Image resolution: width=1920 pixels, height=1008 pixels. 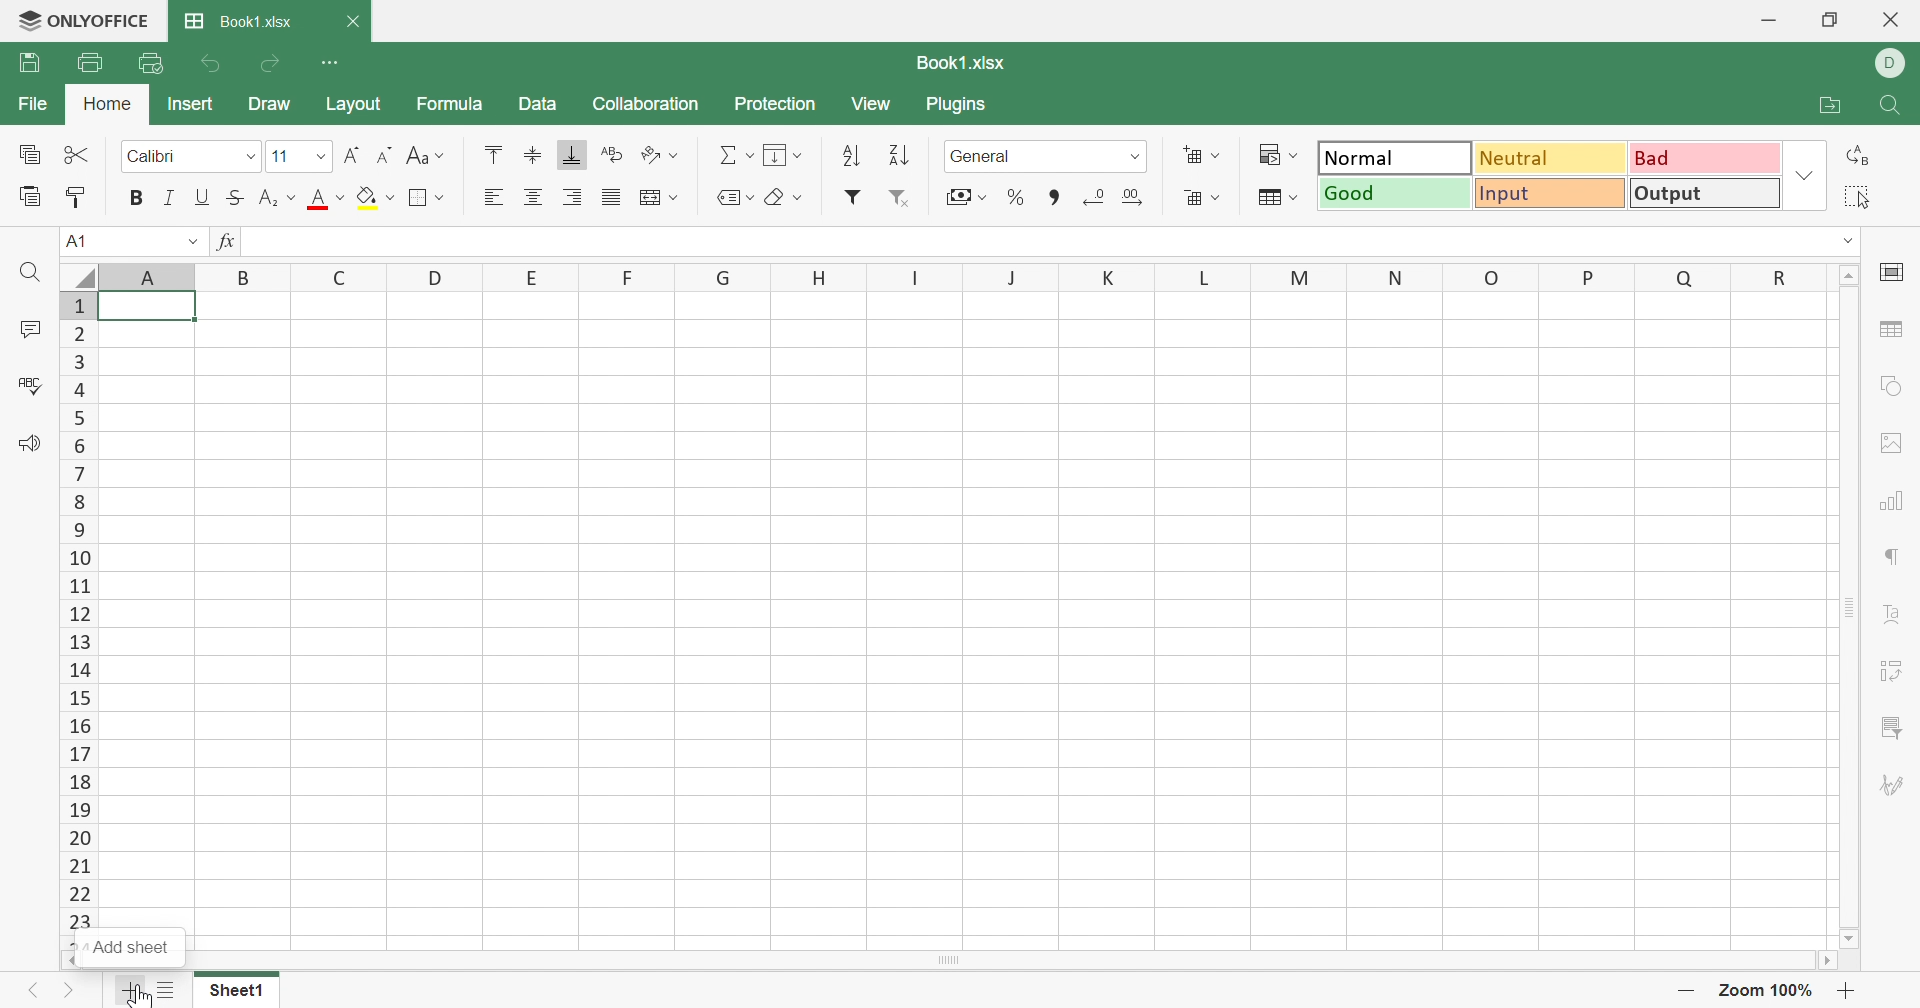 What do you see at coordinates (191, 240) in the screenshot?
I see `Drop Down` at bounding box center [191, 240].